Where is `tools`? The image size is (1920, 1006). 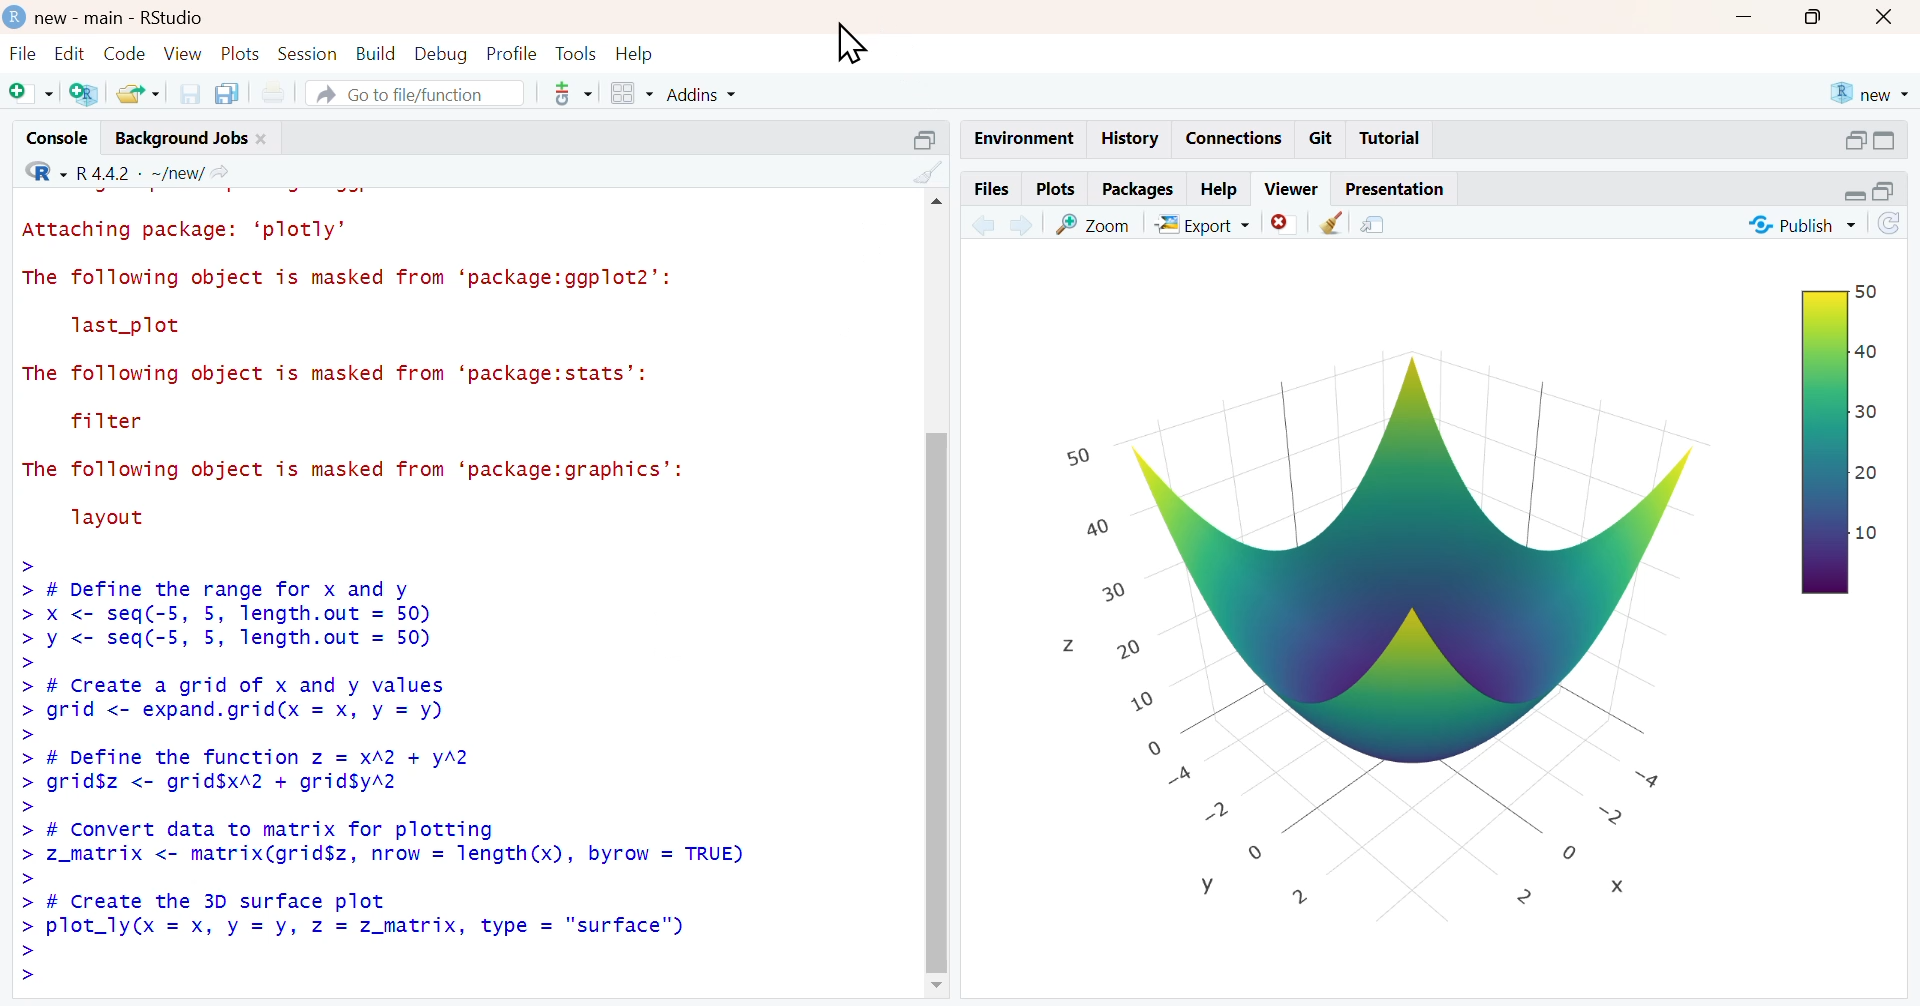 tools is located at coordinates (575, 52).